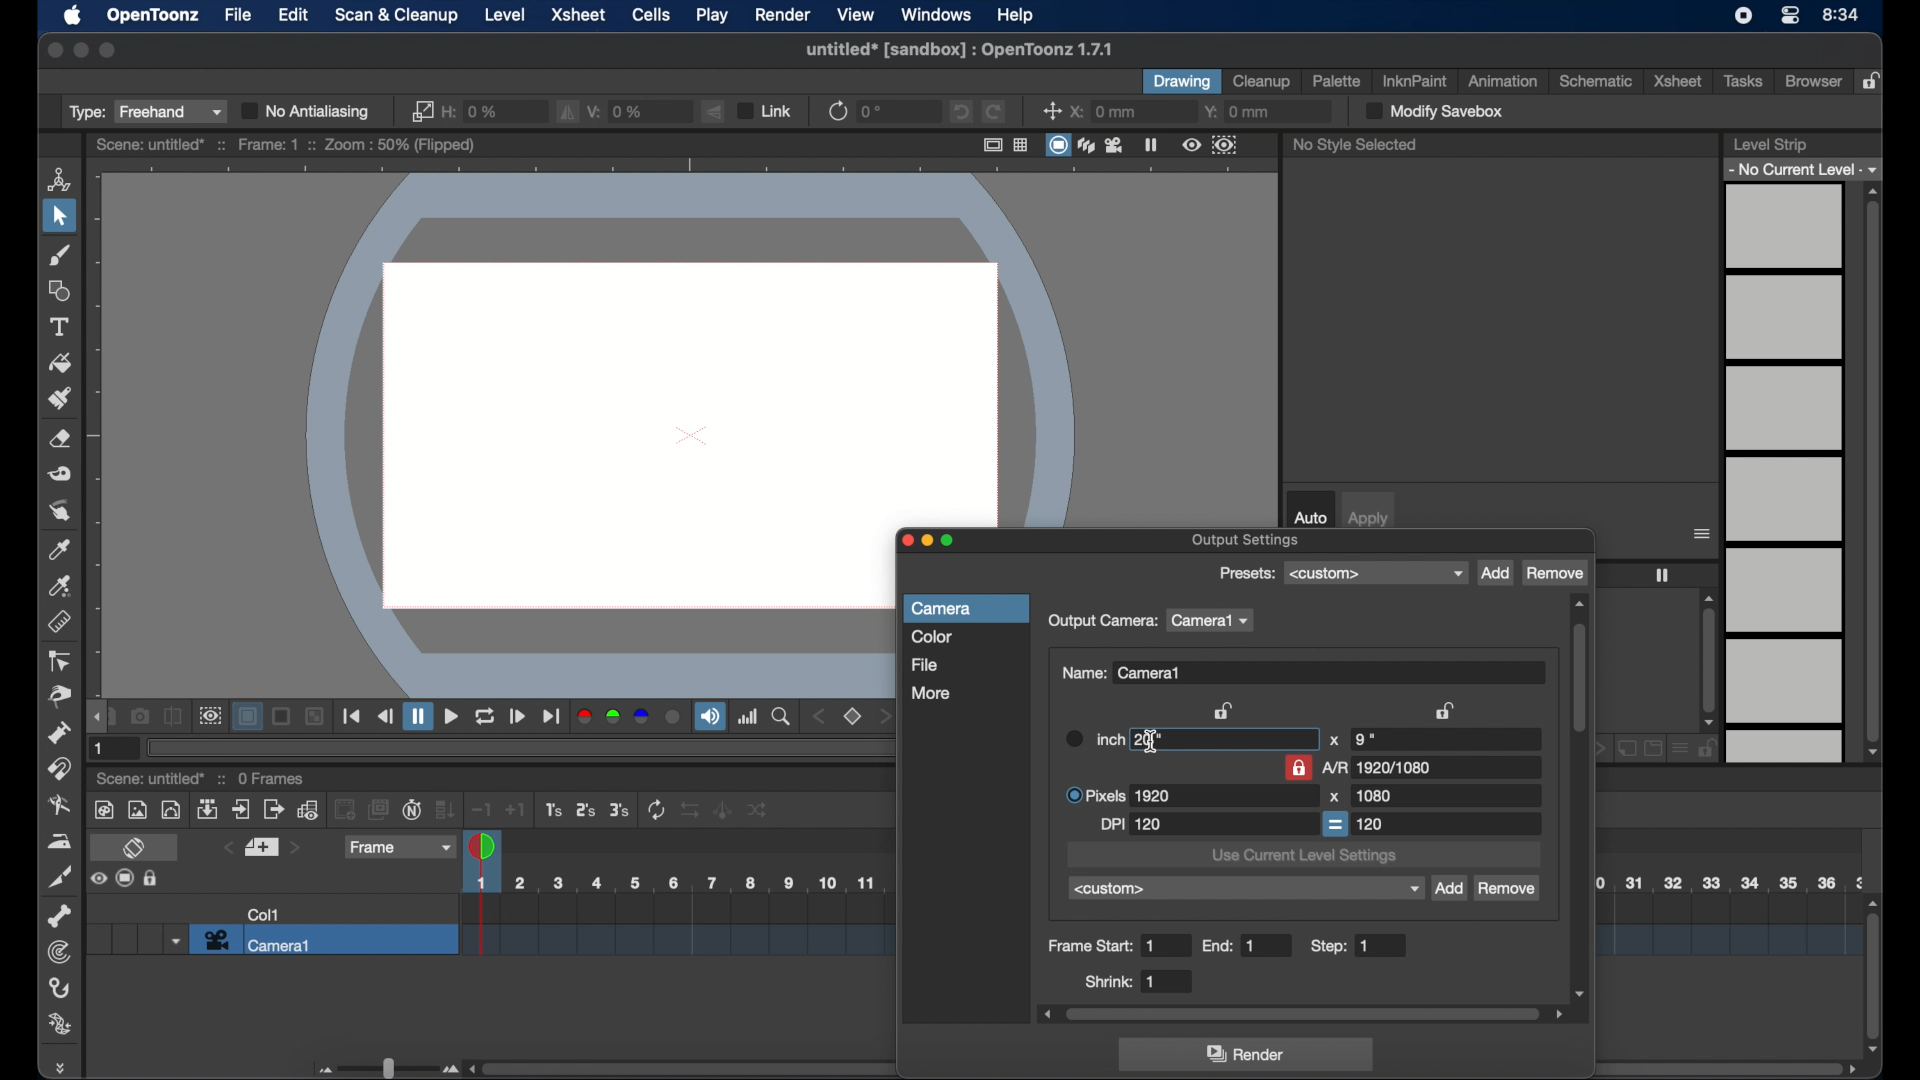 This screenshot has width=1920, height=1080. Describe the element at coordinates (286, 145) in the screenshot. I see `scene` at that location.